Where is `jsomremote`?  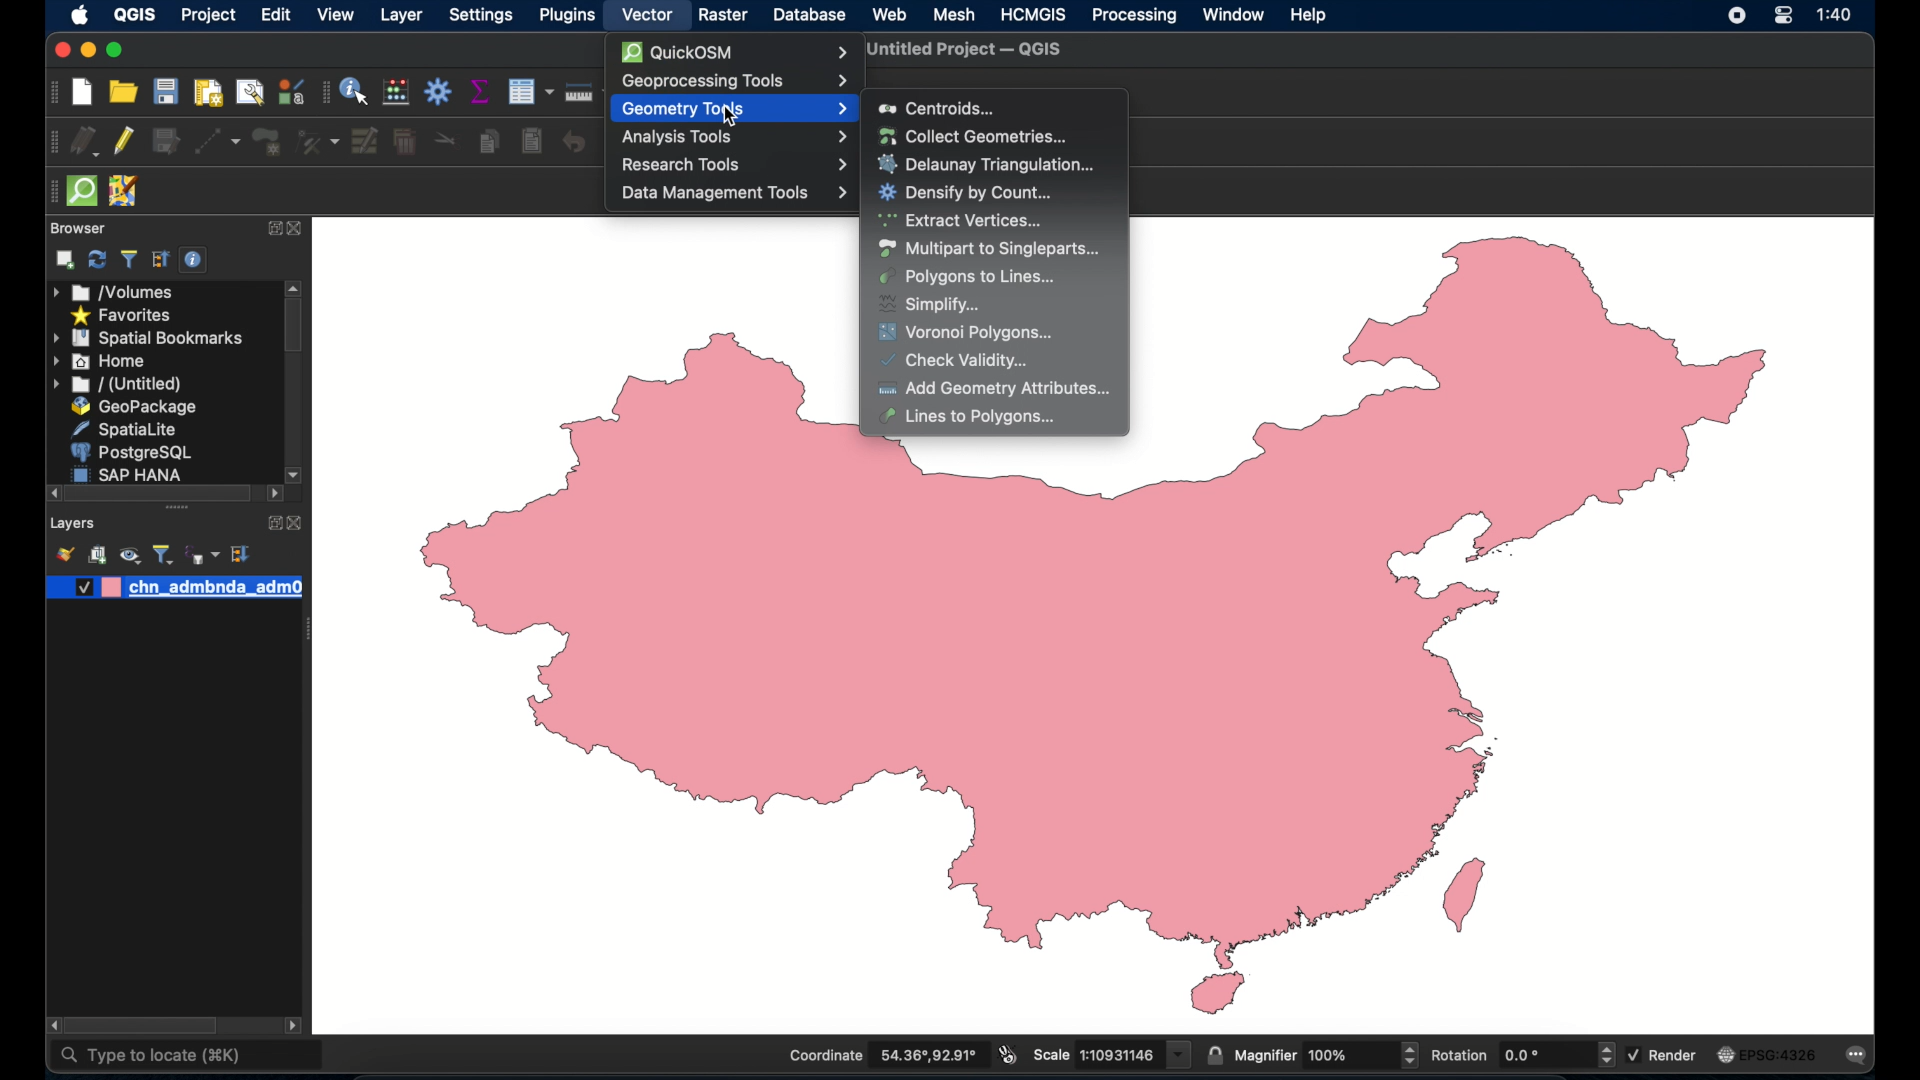 jsomremote is located at coordinates (125, 191).